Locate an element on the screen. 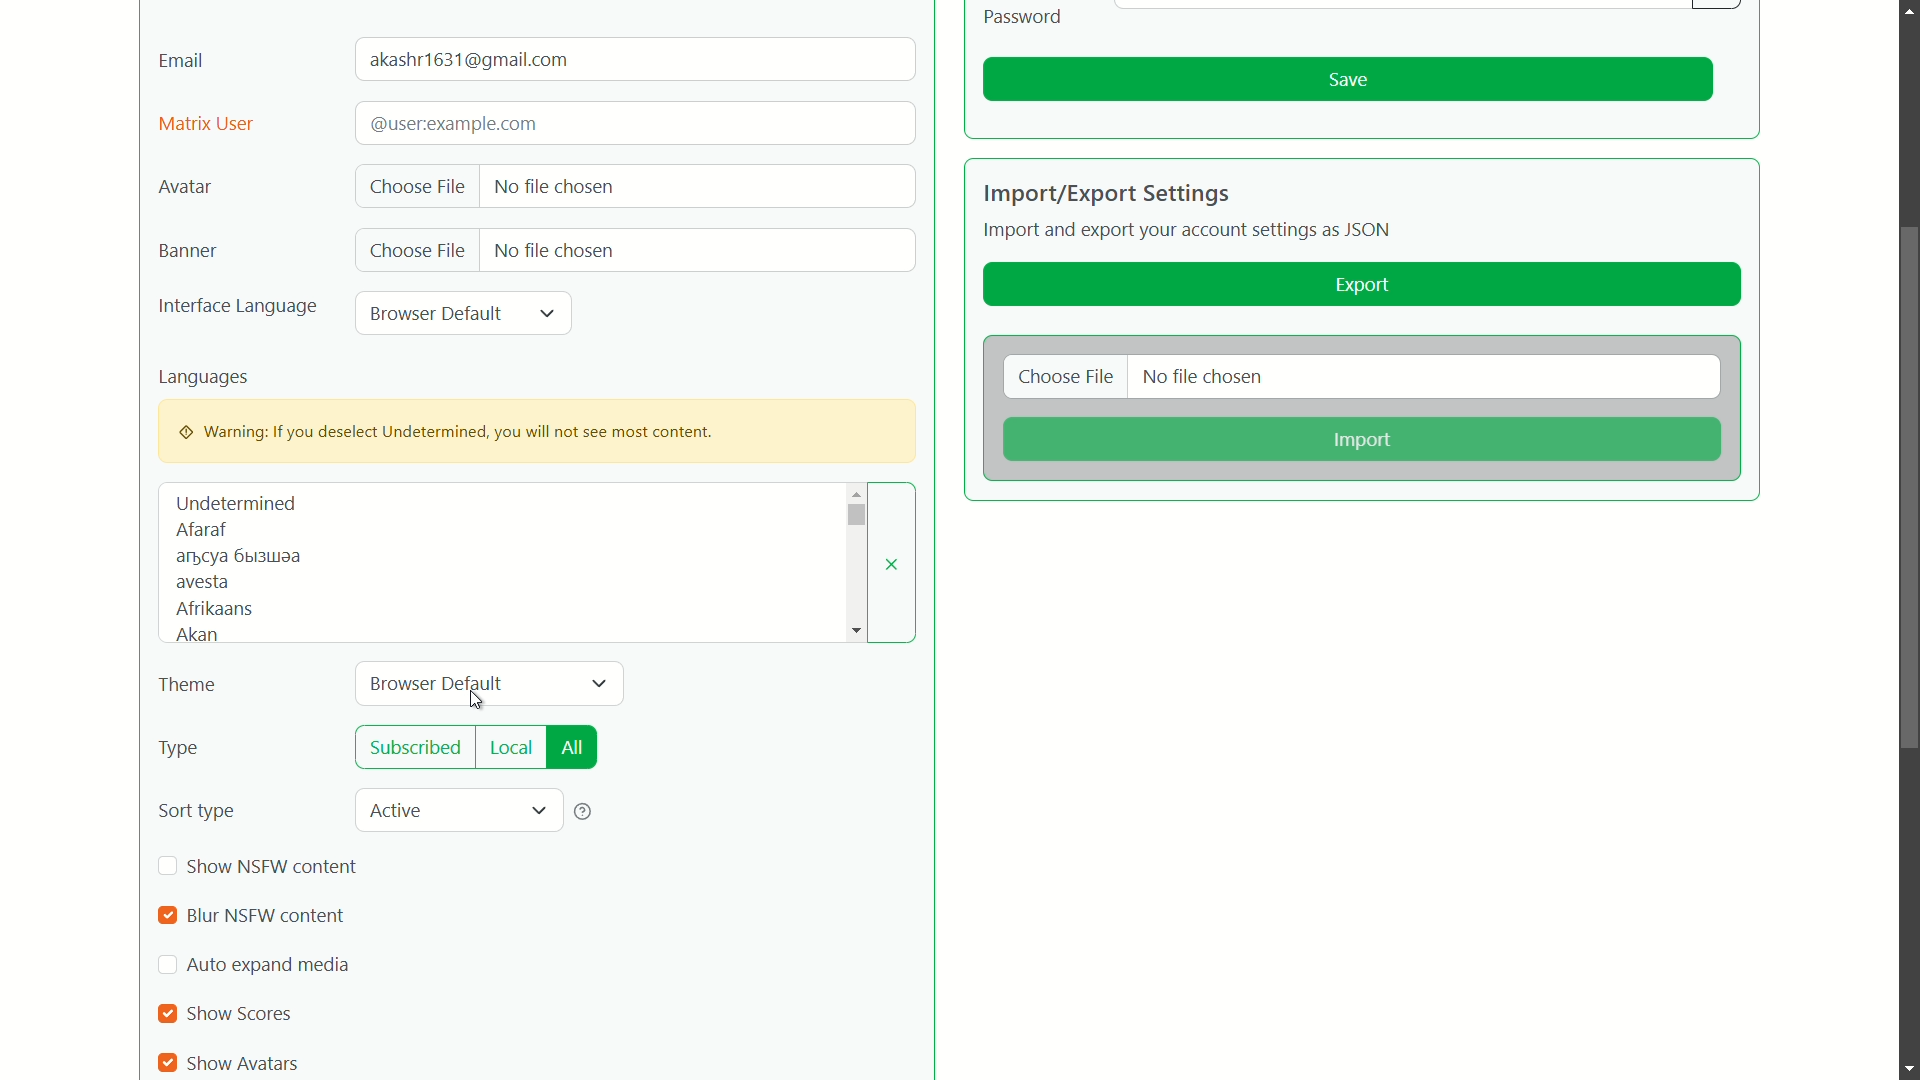 The height and width of the screenshot is (1080, 1920). banner is located at coordinates (185, 251).